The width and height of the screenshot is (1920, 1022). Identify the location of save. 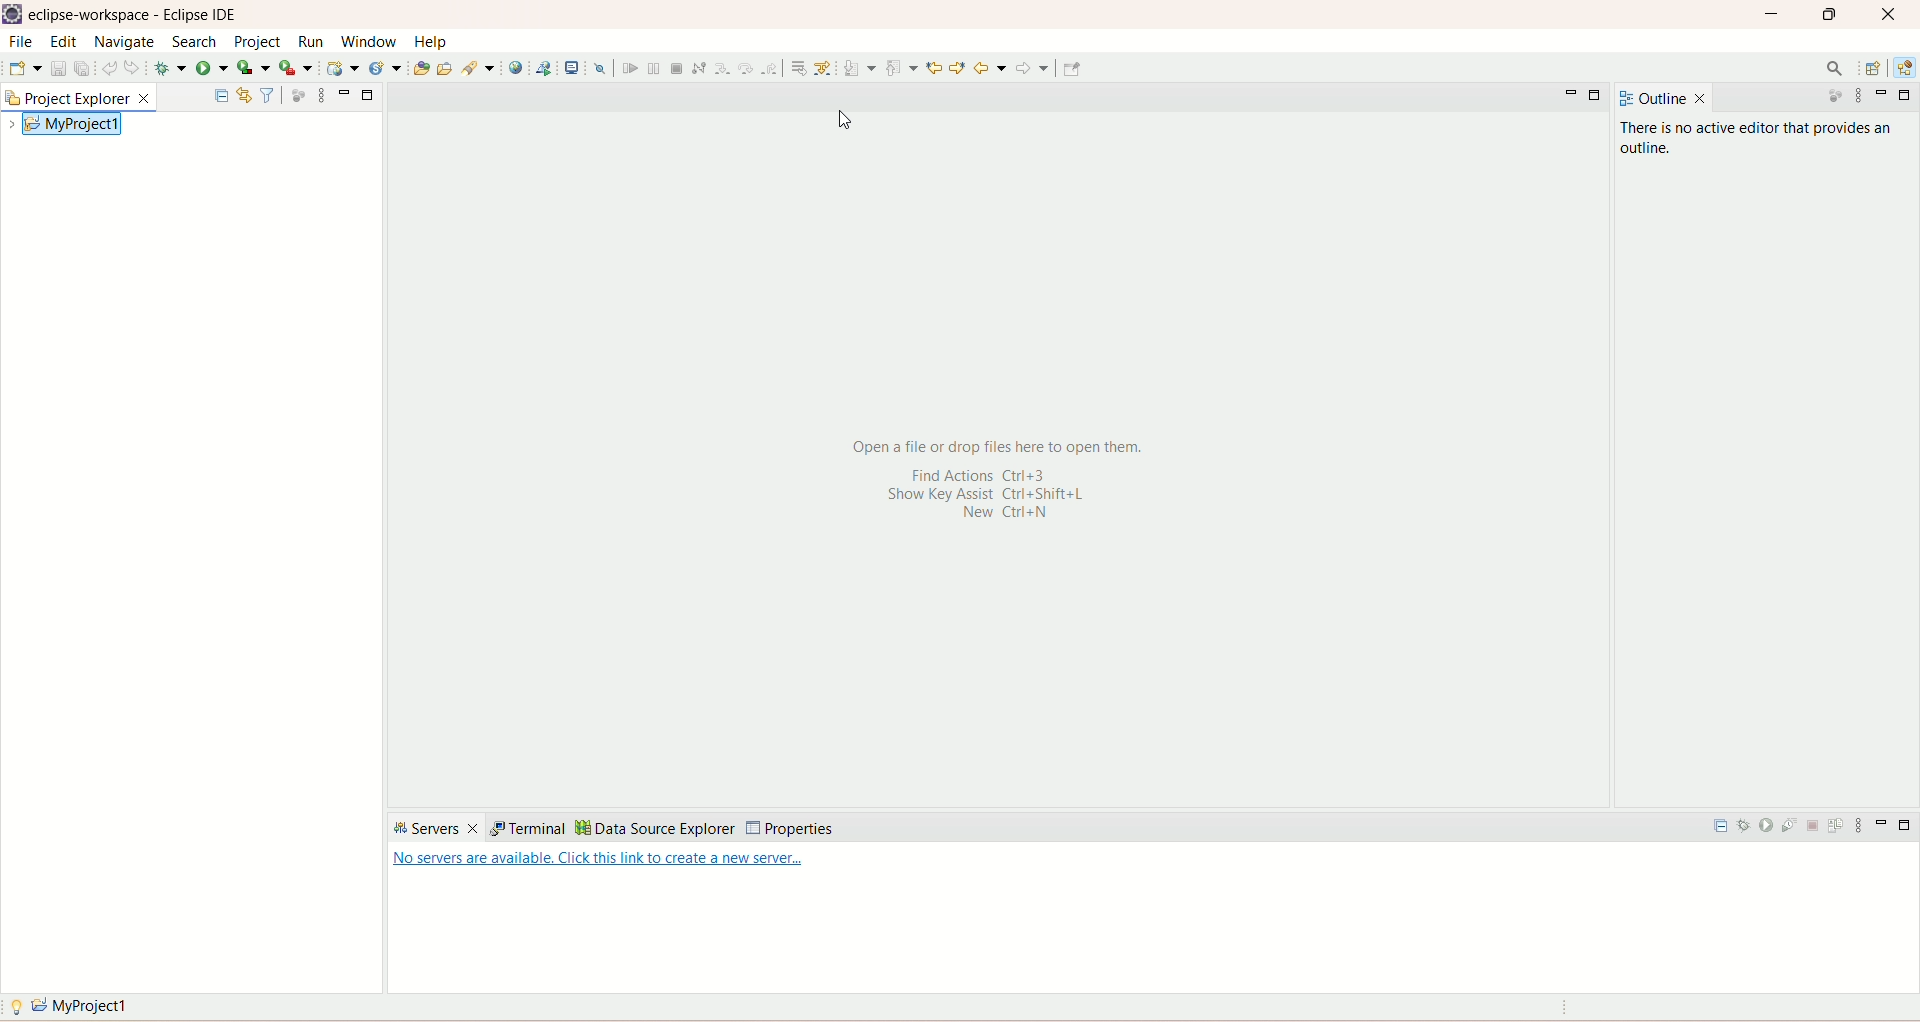
(24, 69).